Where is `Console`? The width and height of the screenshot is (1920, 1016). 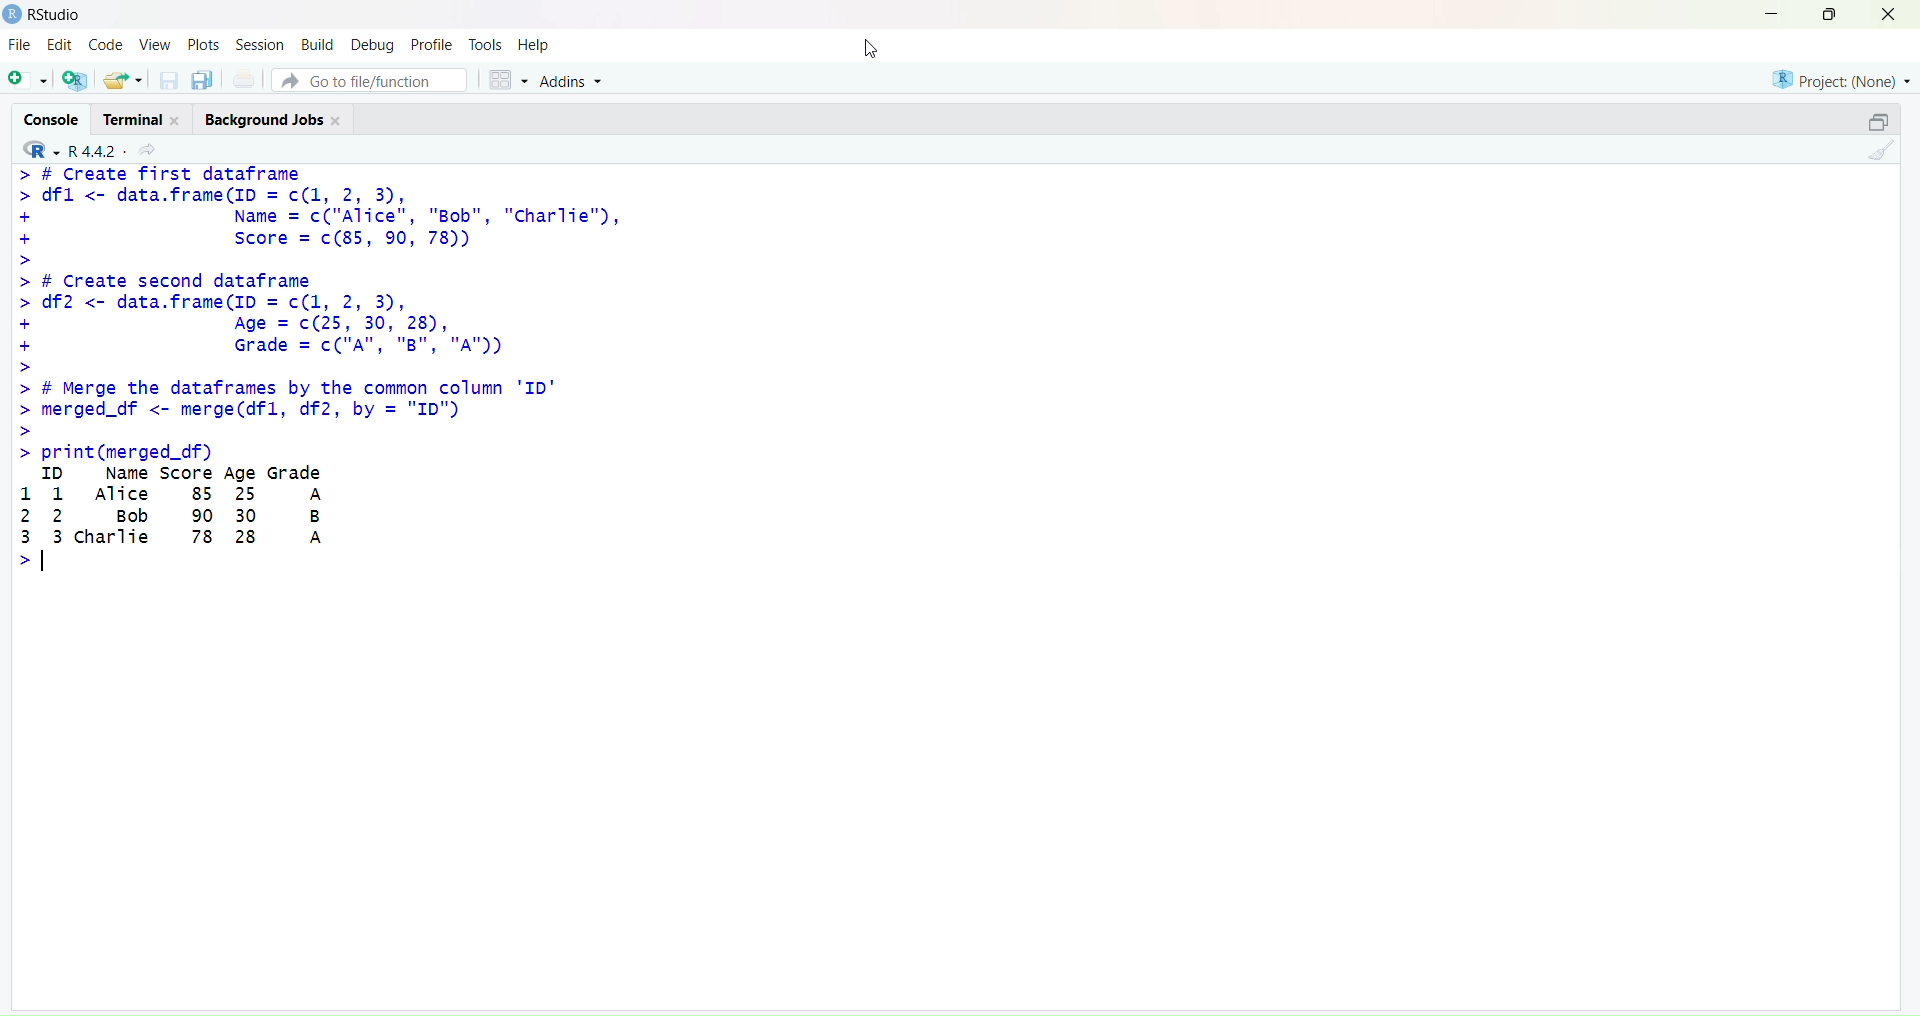
Console is located at coordinates (52, 118).